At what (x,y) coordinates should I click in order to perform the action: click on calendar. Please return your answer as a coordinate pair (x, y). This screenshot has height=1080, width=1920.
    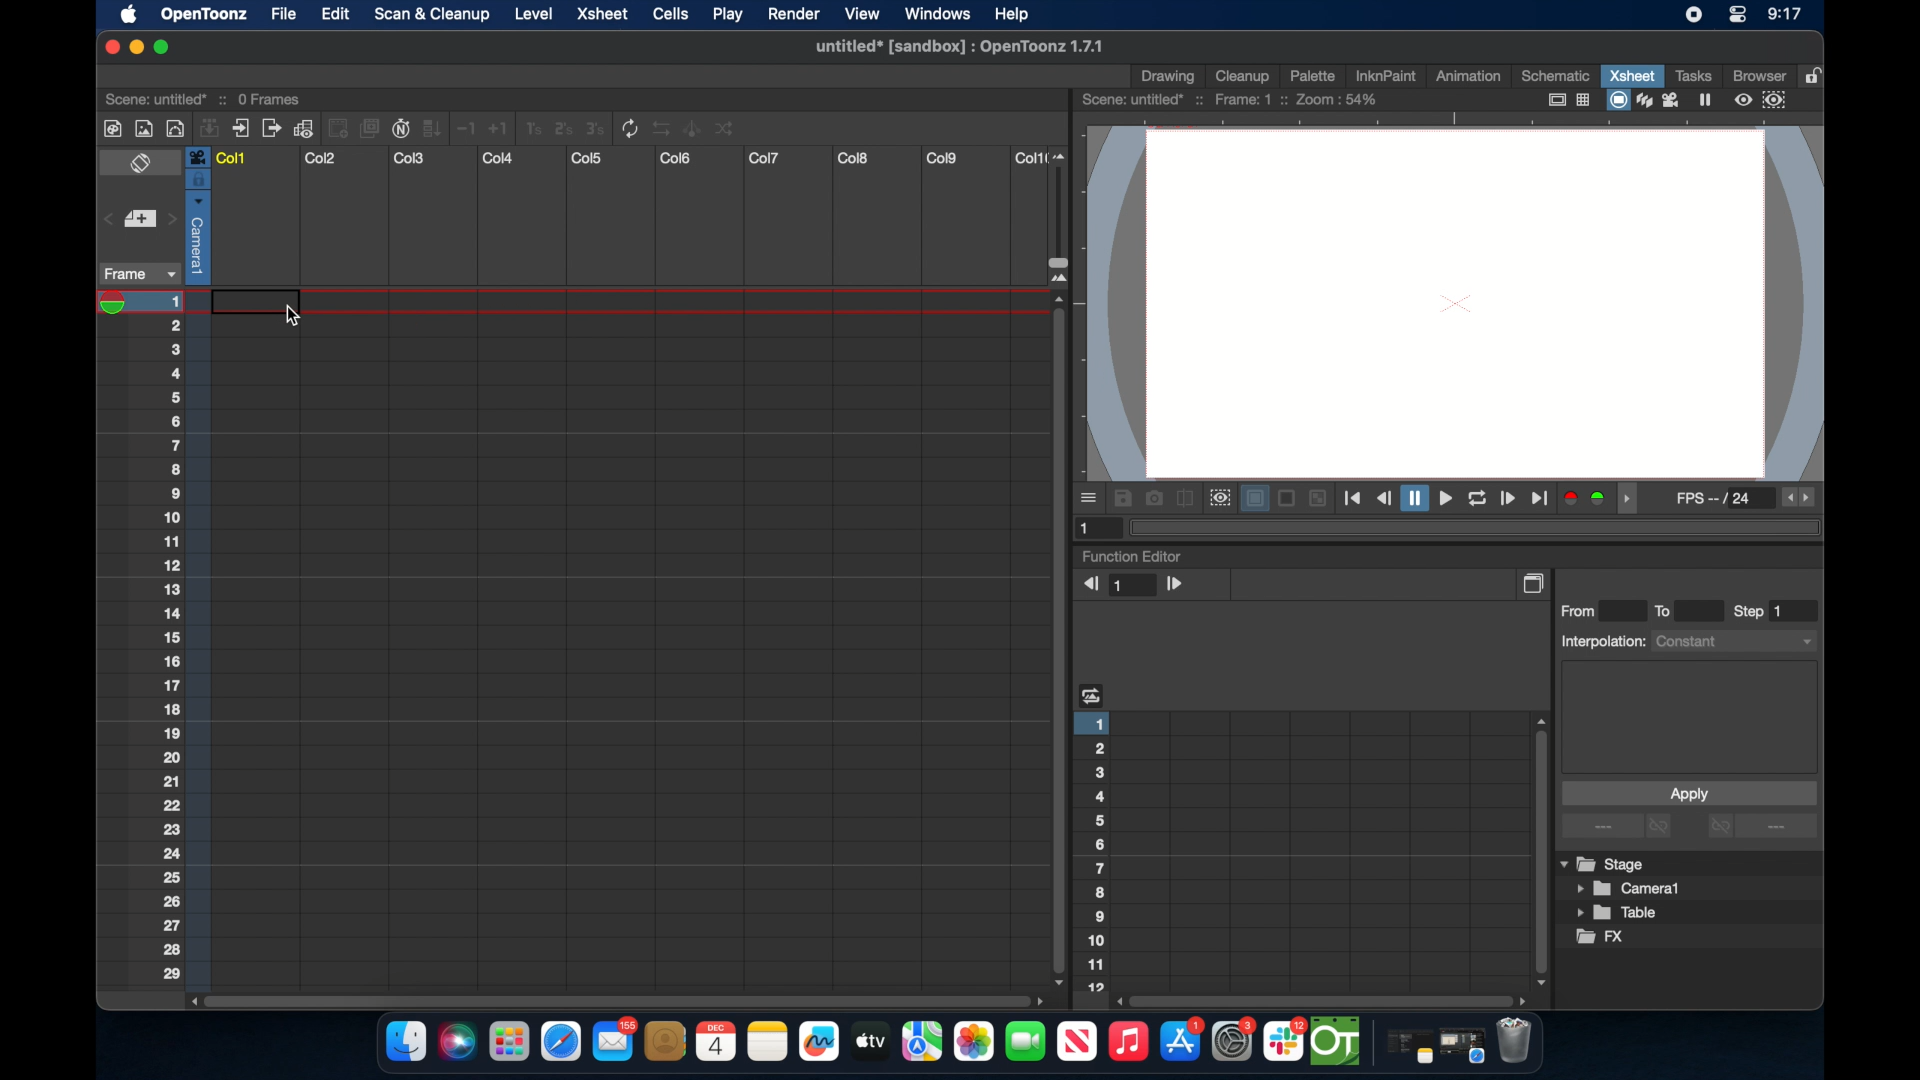
    Looking at the image, I should click on (715, 1041).